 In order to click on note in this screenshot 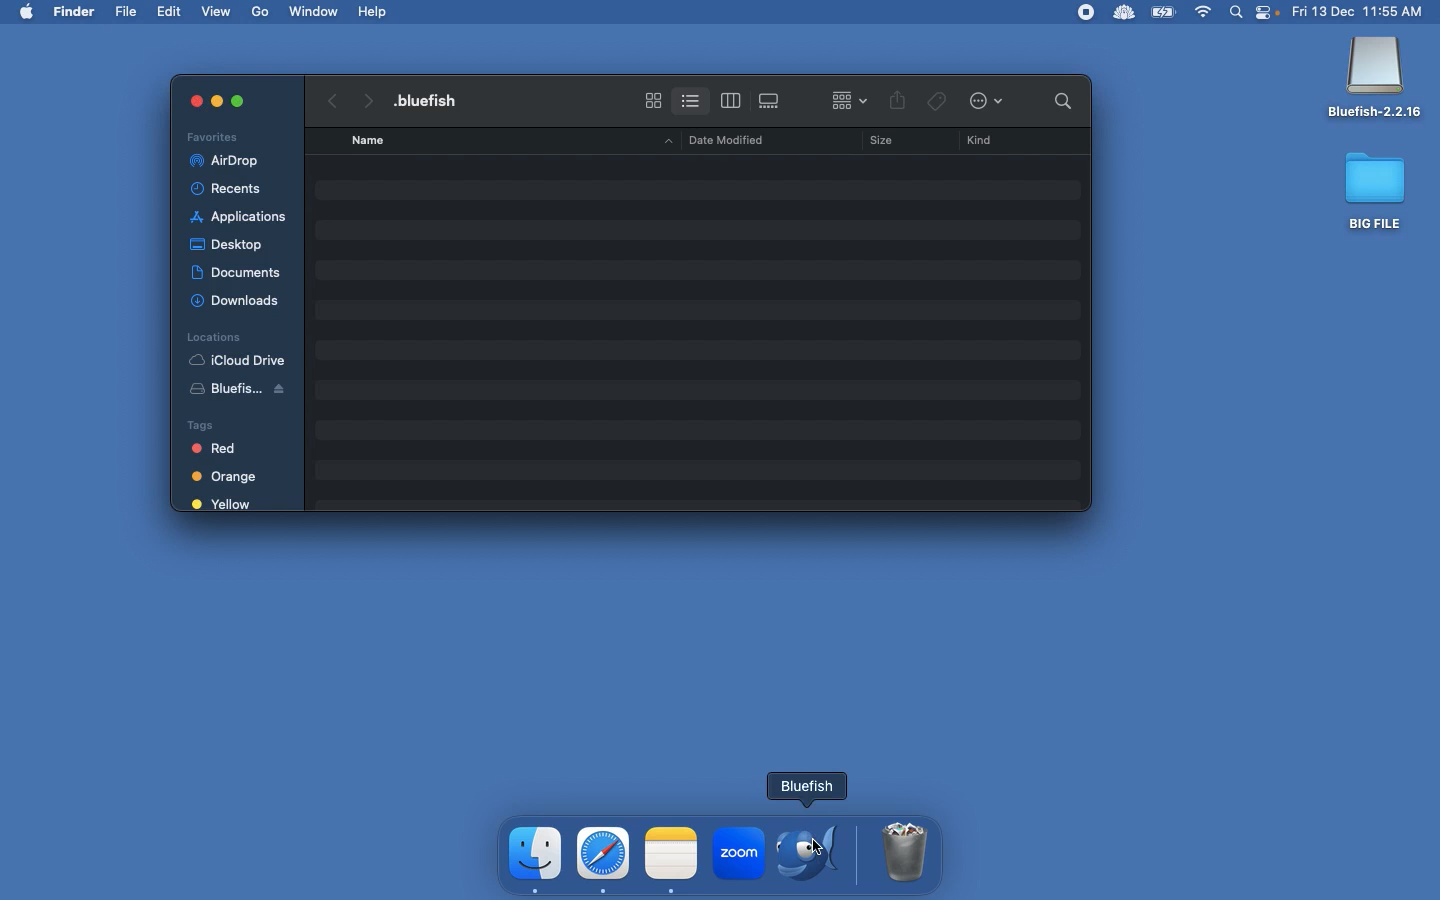, I will do `click(671, 851)`.